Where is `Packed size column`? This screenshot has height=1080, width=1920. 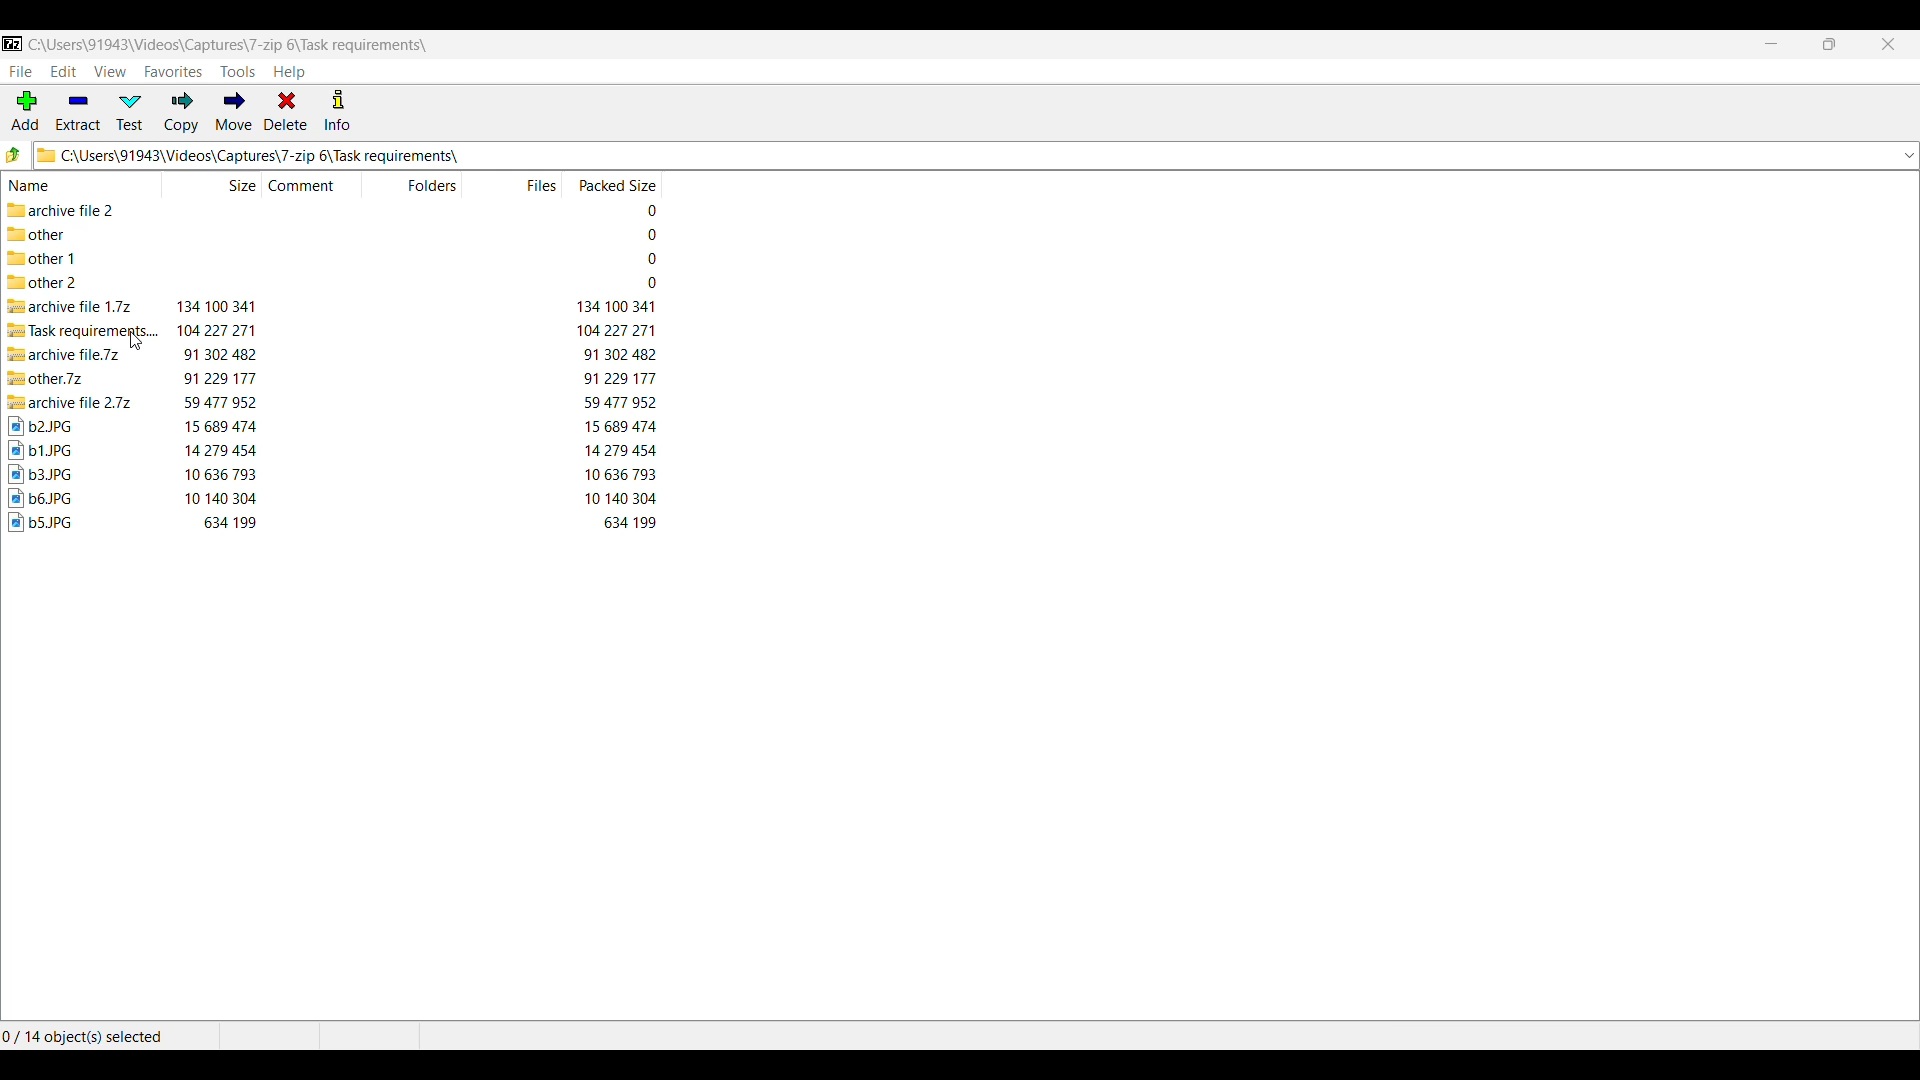 Packed size column is located at coordinates (613, 183).